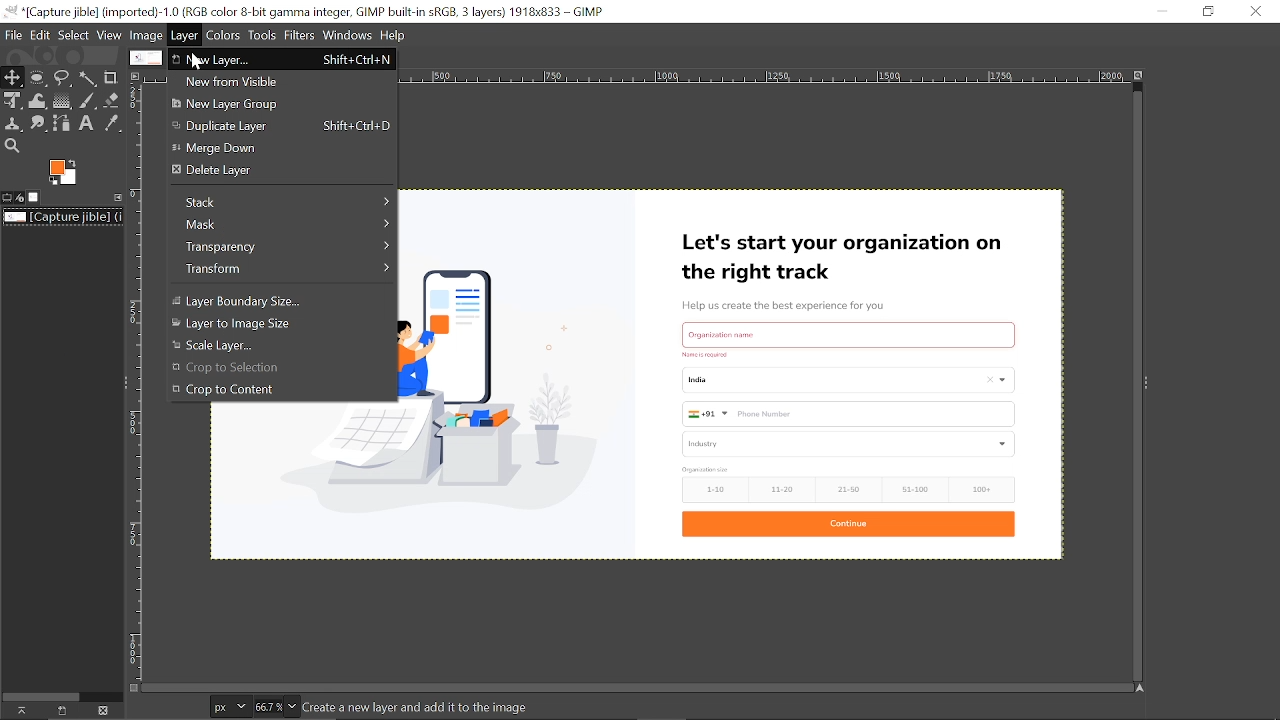 The image size is (1280, 720). What do you see at coordinates (13, 36) in the screenshot?
I see `File` at bounding box center [13, 36].